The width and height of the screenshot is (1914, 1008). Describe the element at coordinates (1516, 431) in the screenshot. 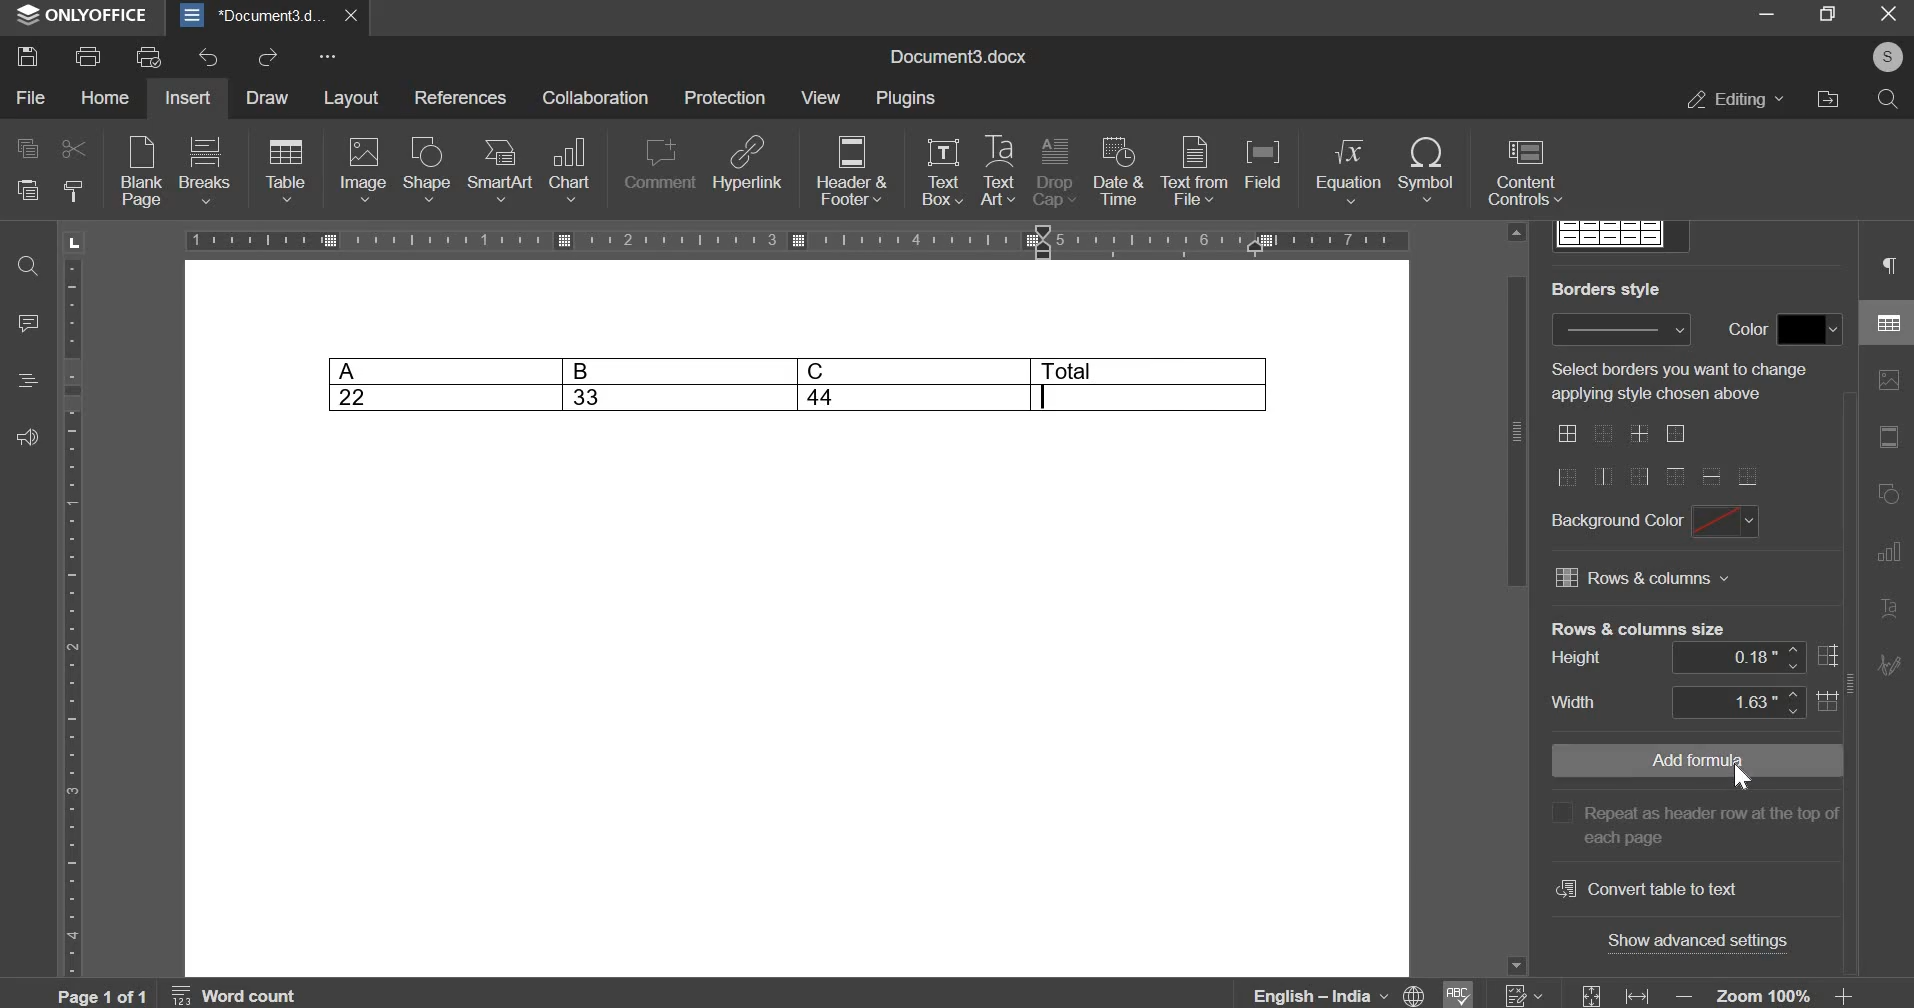

I see `scroll bar` at that location.